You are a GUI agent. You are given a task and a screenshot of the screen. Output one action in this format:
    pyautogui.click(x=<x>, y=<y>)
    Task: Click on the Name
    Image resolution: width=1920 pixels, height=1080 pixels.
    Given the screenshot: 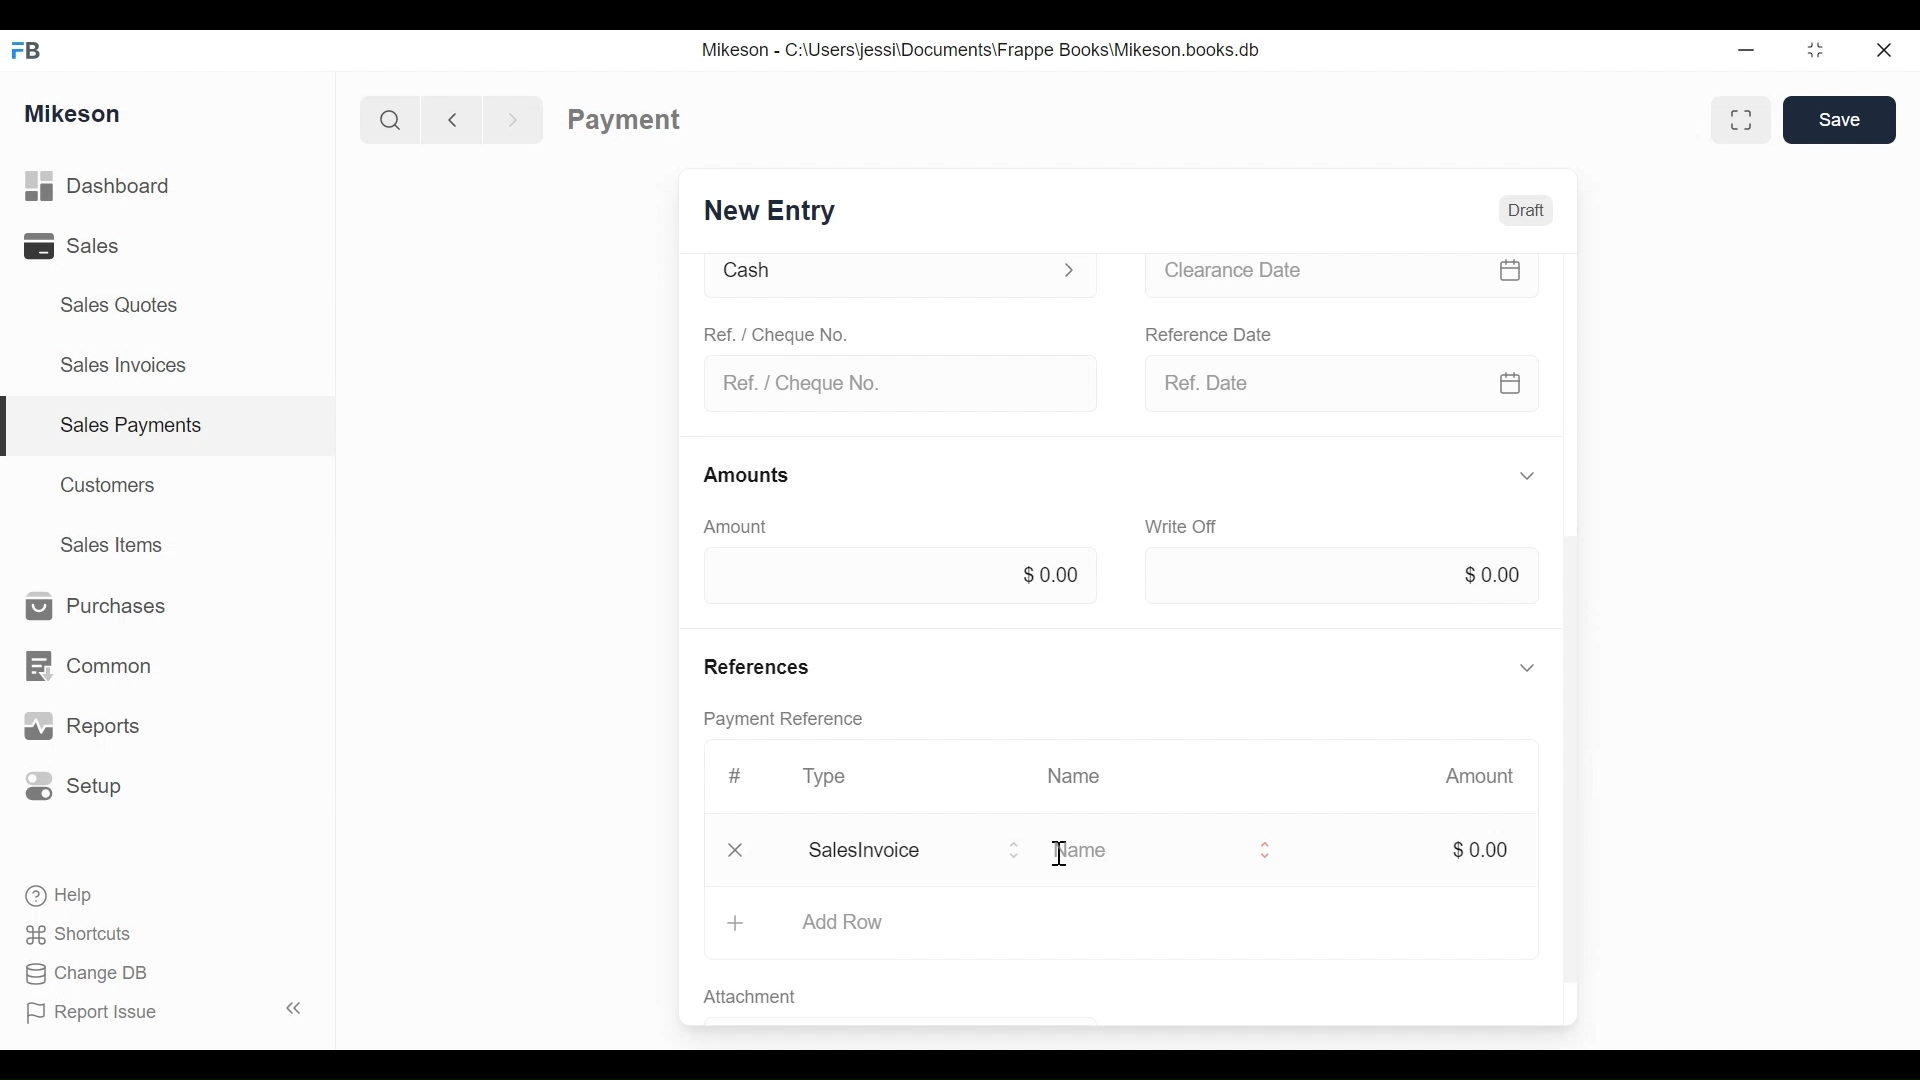 What is the action you would take?
    pyautogui.click(x=1079, y=776)
    